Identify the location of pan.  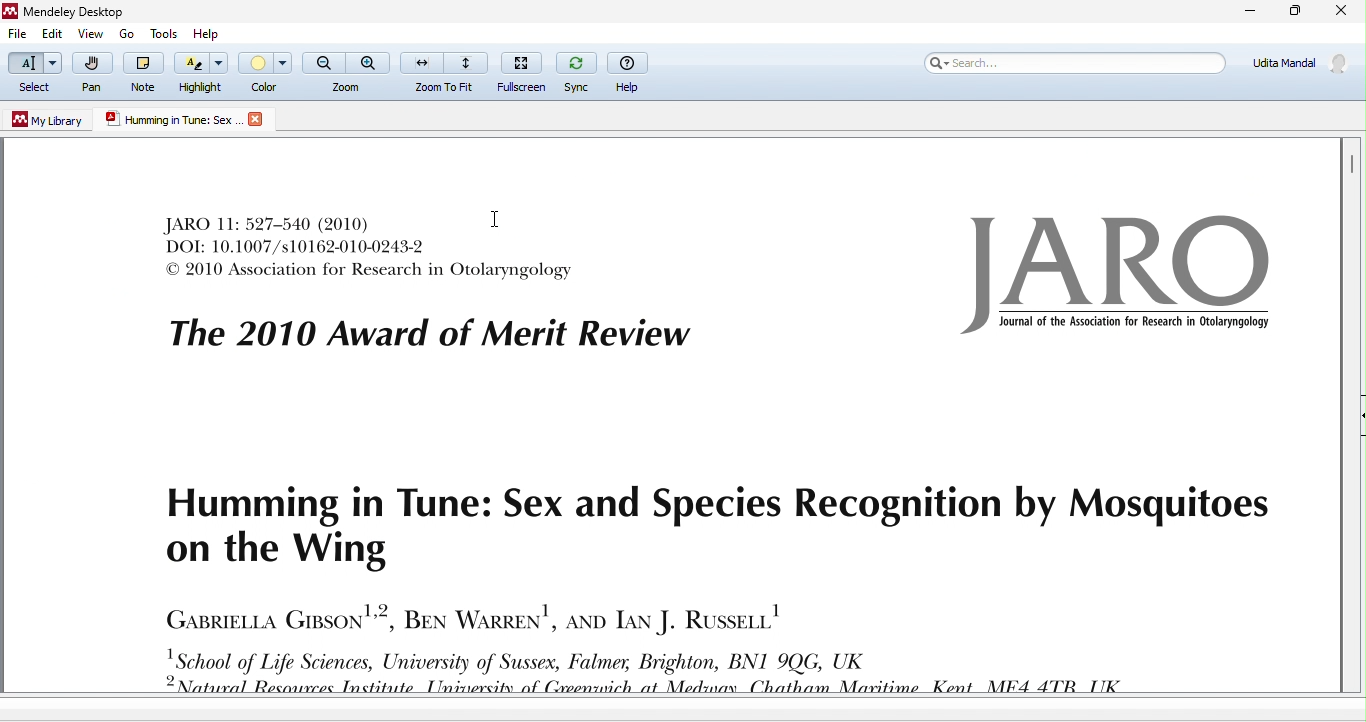
(97, 73).